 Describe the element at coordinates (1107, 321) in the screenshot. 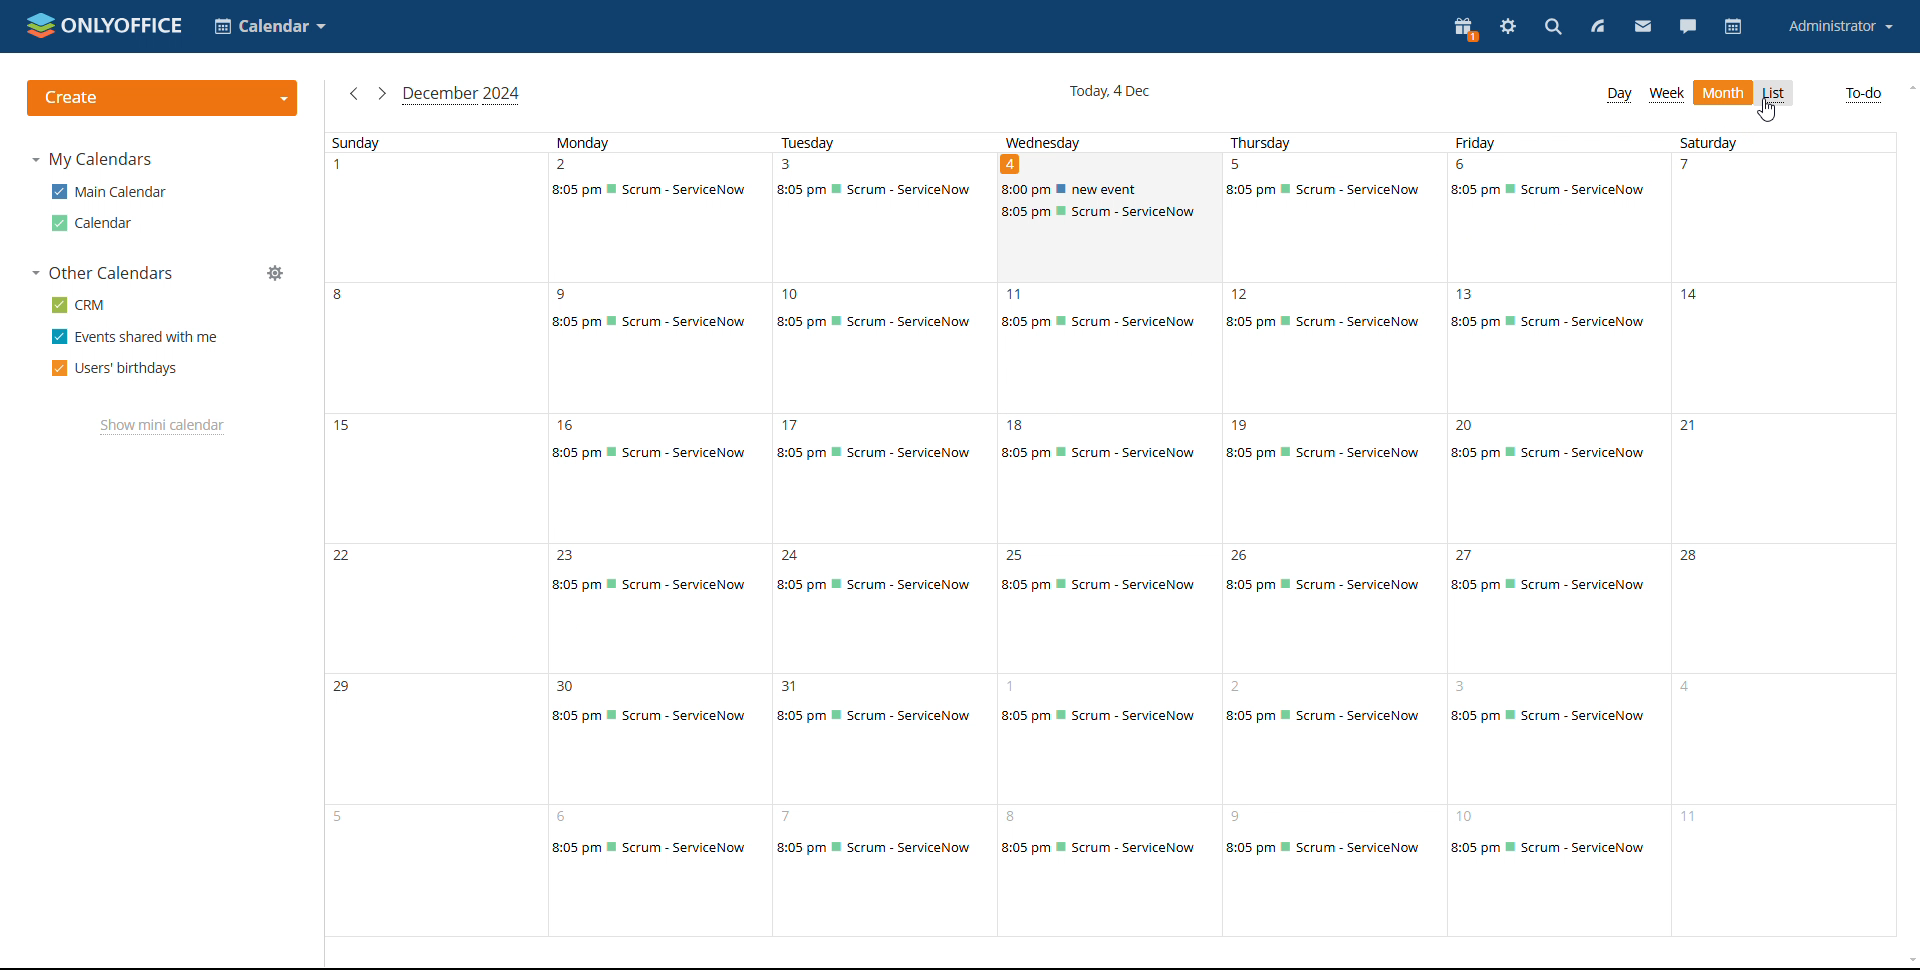

I see `recurring events` at that location.